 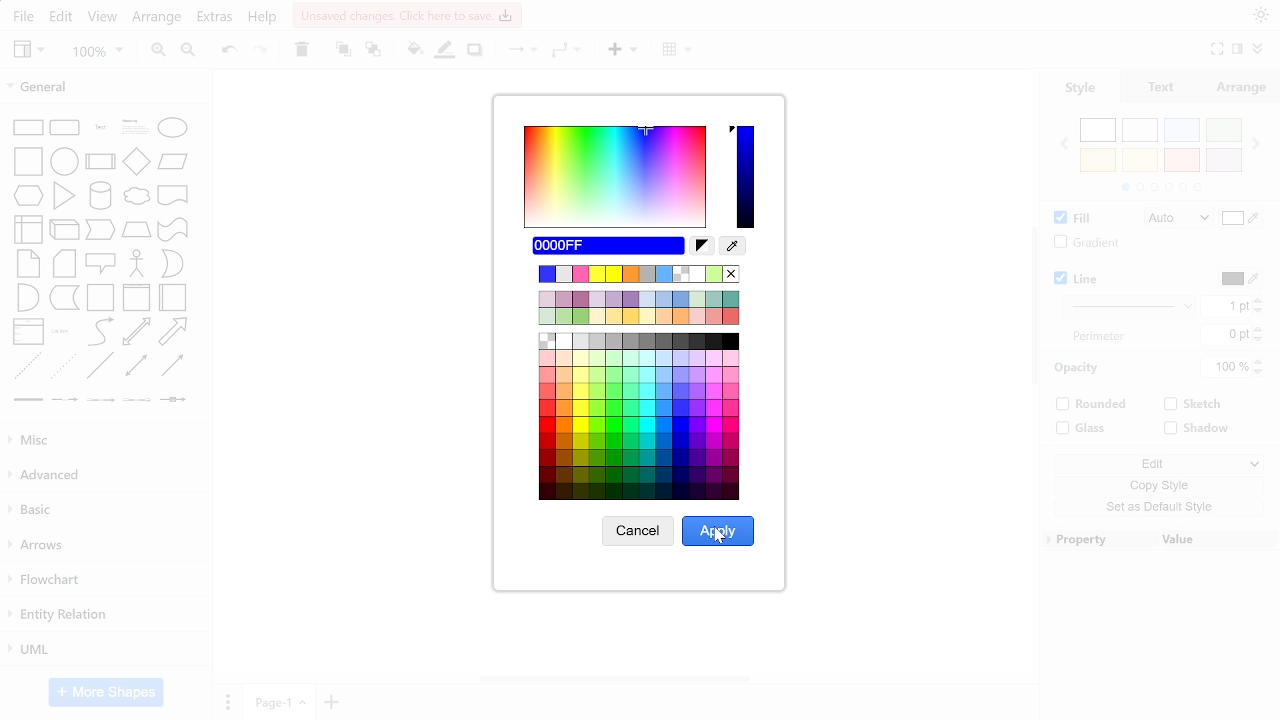 I want to click on text, so click(x=1099, y=336).